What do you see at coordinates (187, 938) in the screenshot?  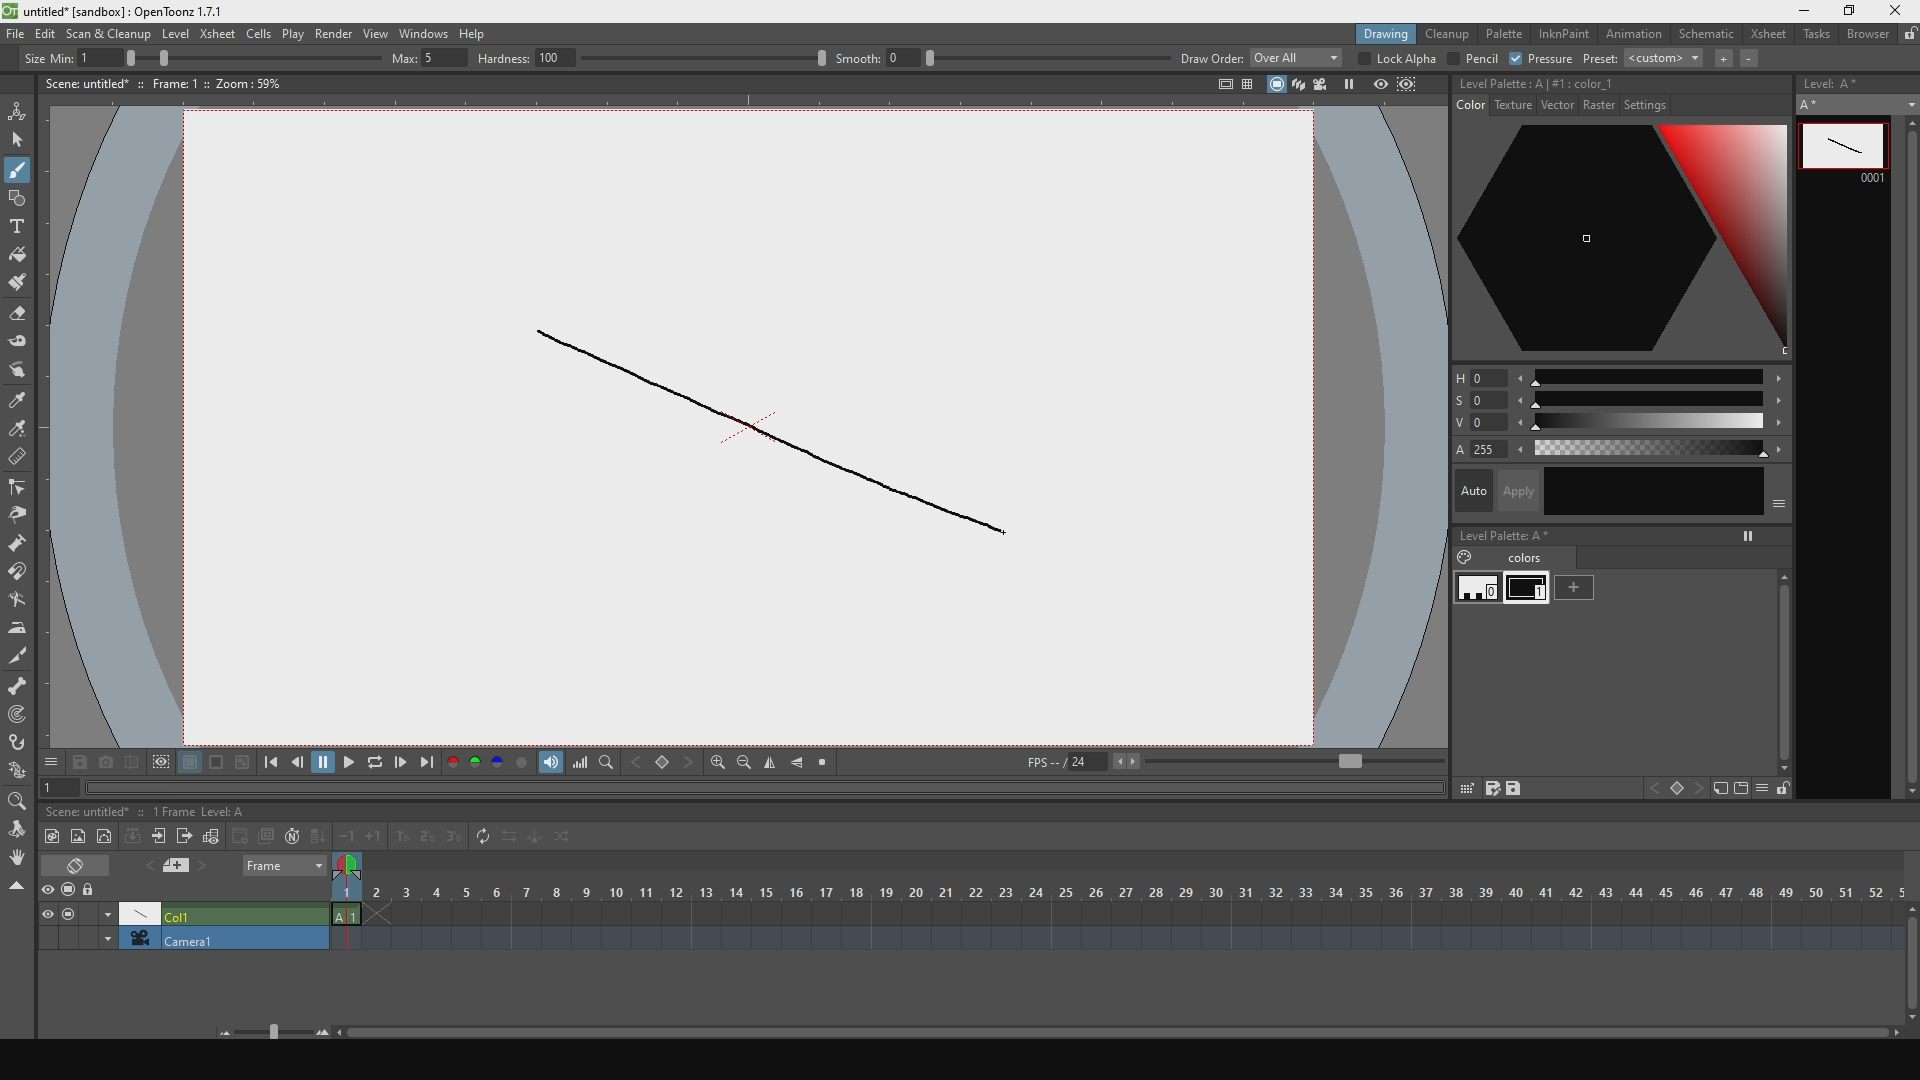 I see `camera` at bounding box center [187, 938].